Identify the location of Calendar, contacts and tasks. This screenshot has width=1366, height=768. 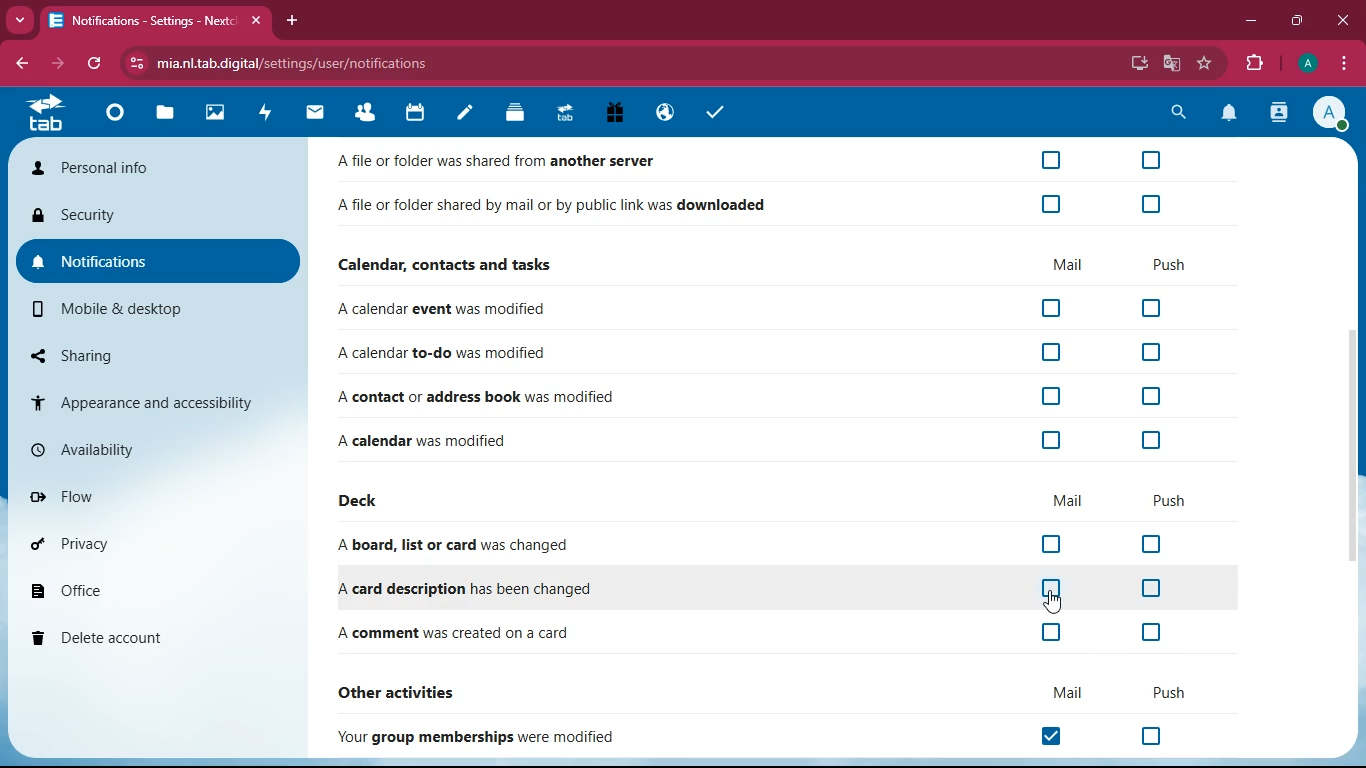
(449, 264).